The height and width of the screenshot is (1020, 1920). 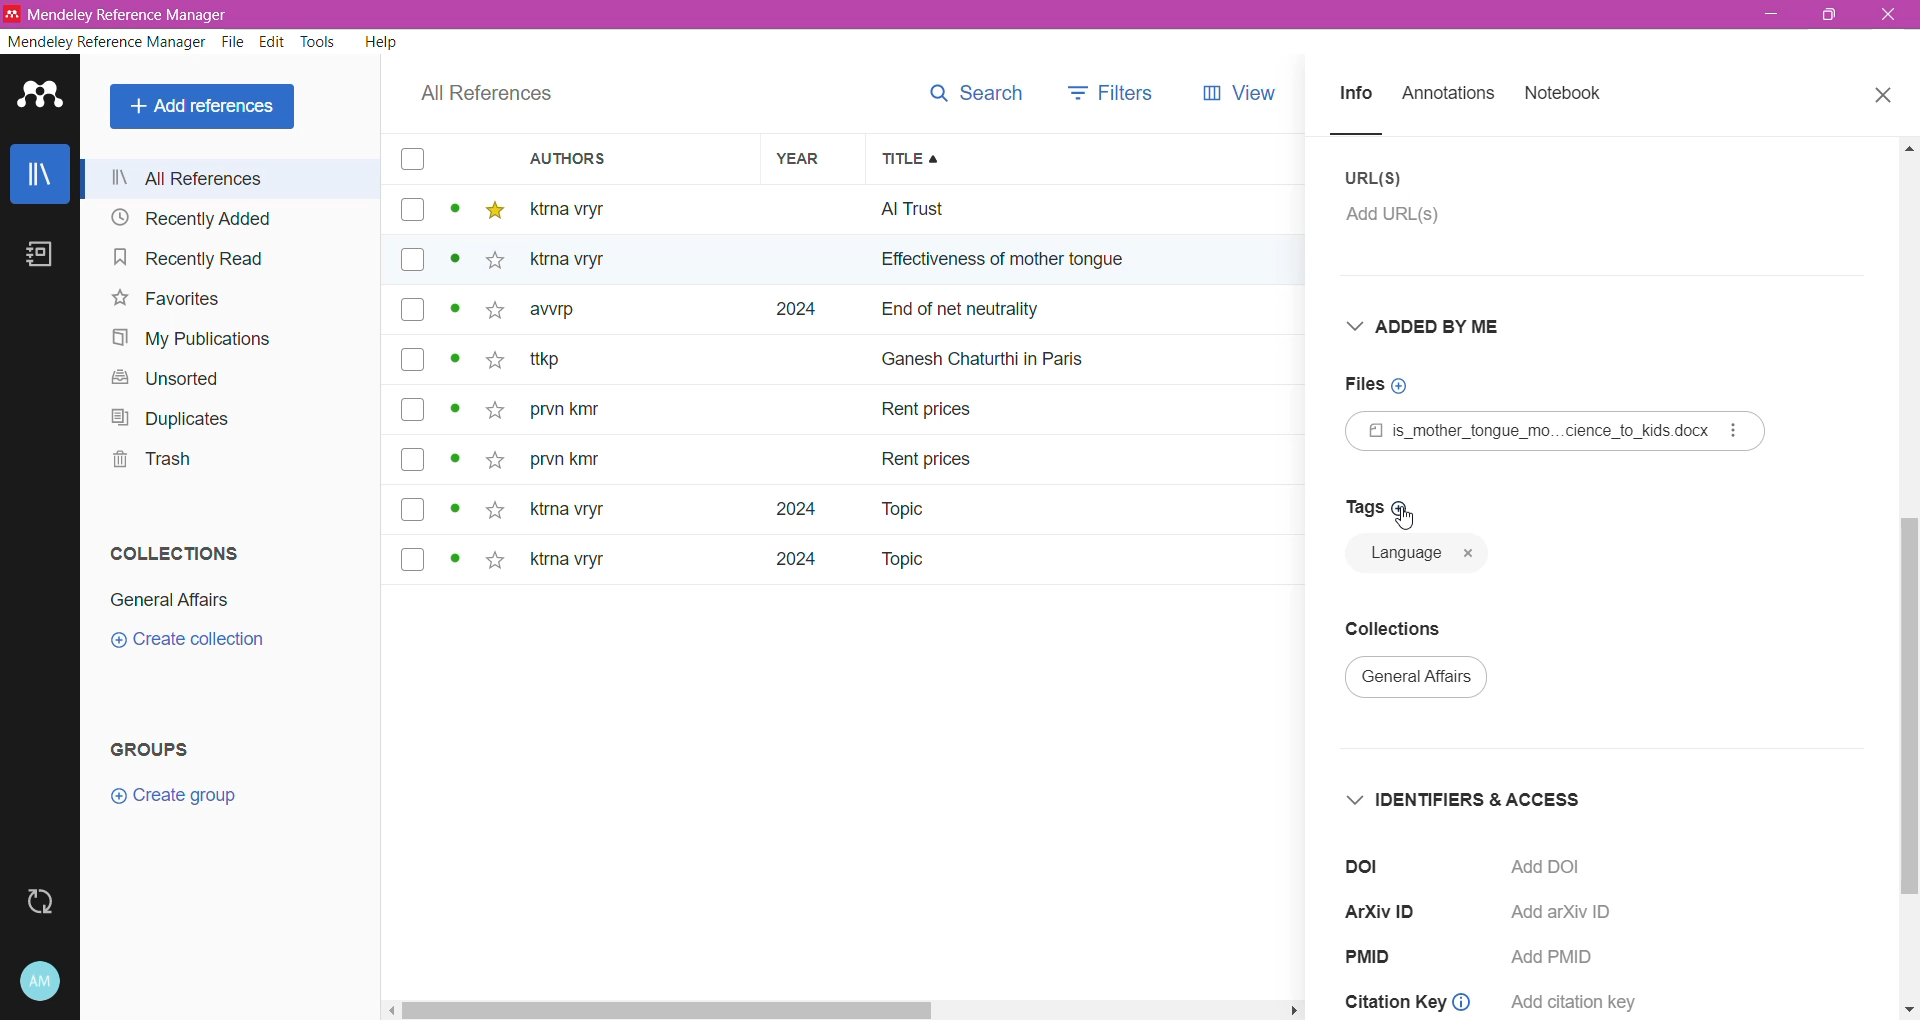 I want to click on Add PMID, so click(x=1559, y=957).